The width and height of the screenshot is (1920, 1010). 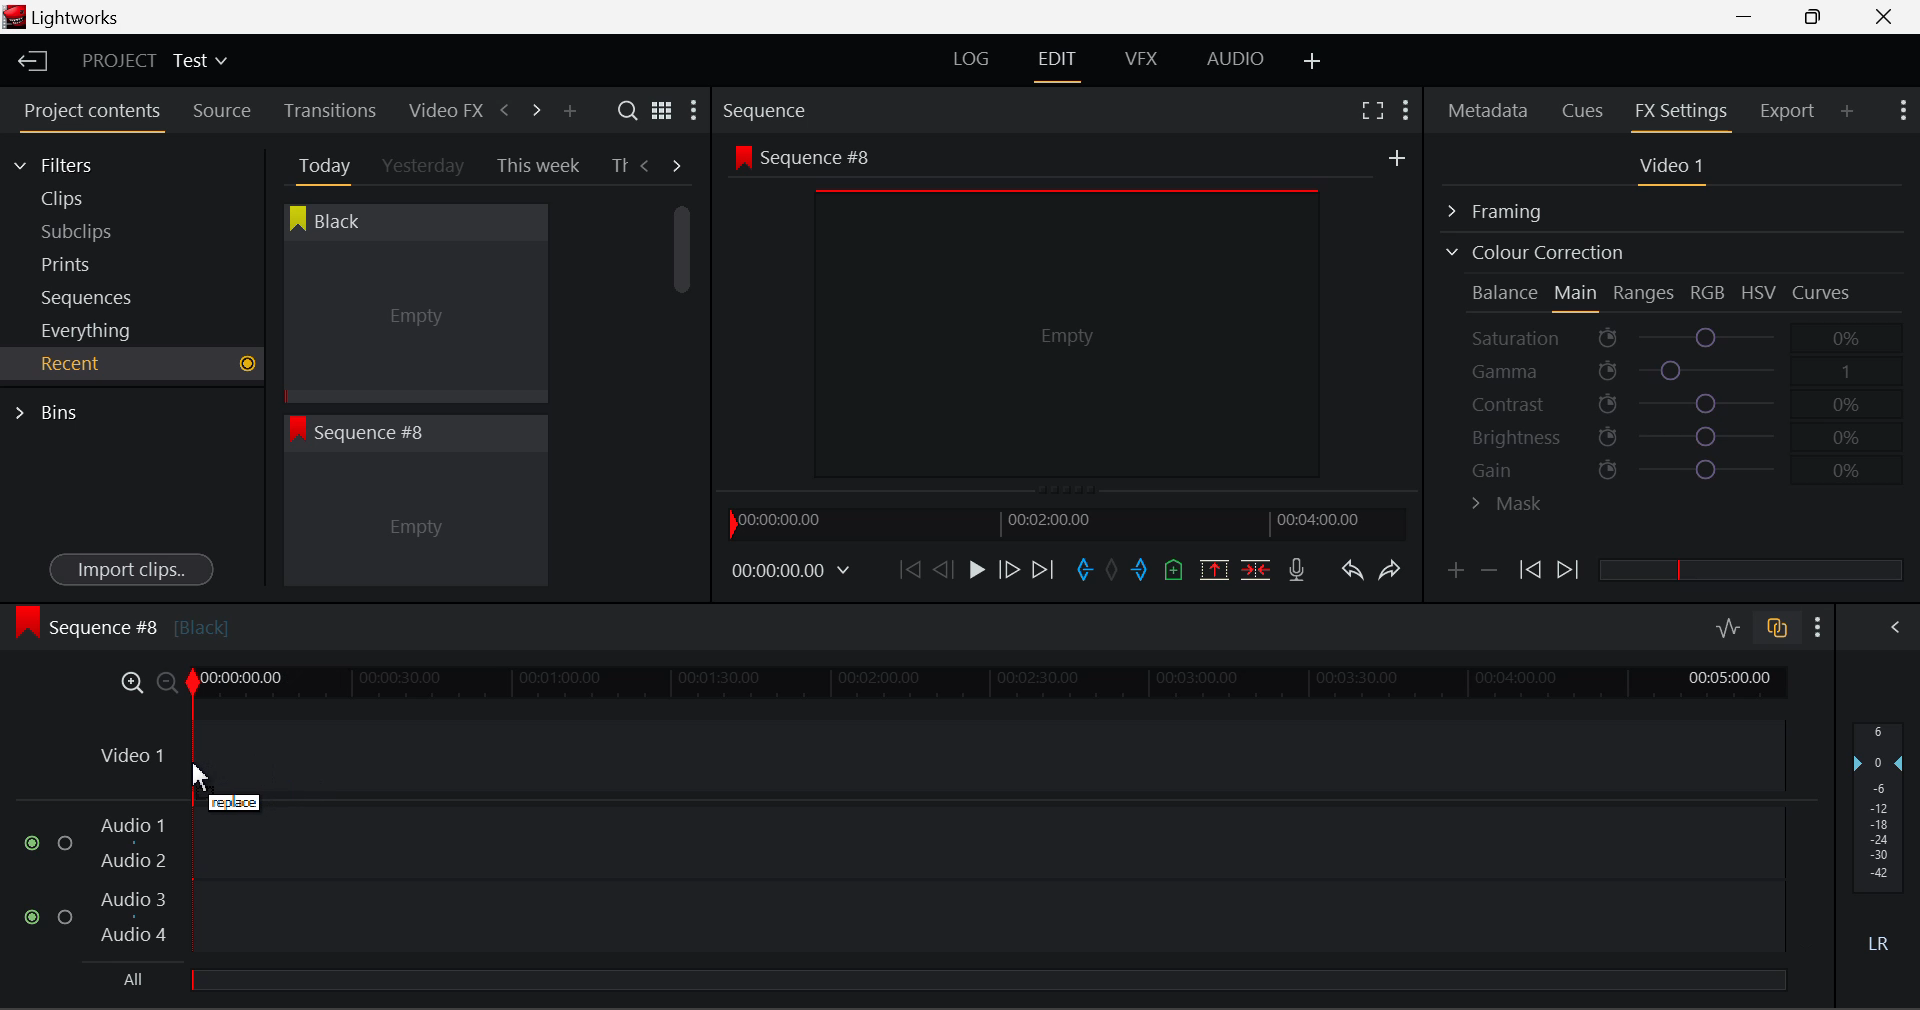 What do you see at coordinates (987, 979) in the screenshot?
I see `slider` at bounding box center [987, 979].